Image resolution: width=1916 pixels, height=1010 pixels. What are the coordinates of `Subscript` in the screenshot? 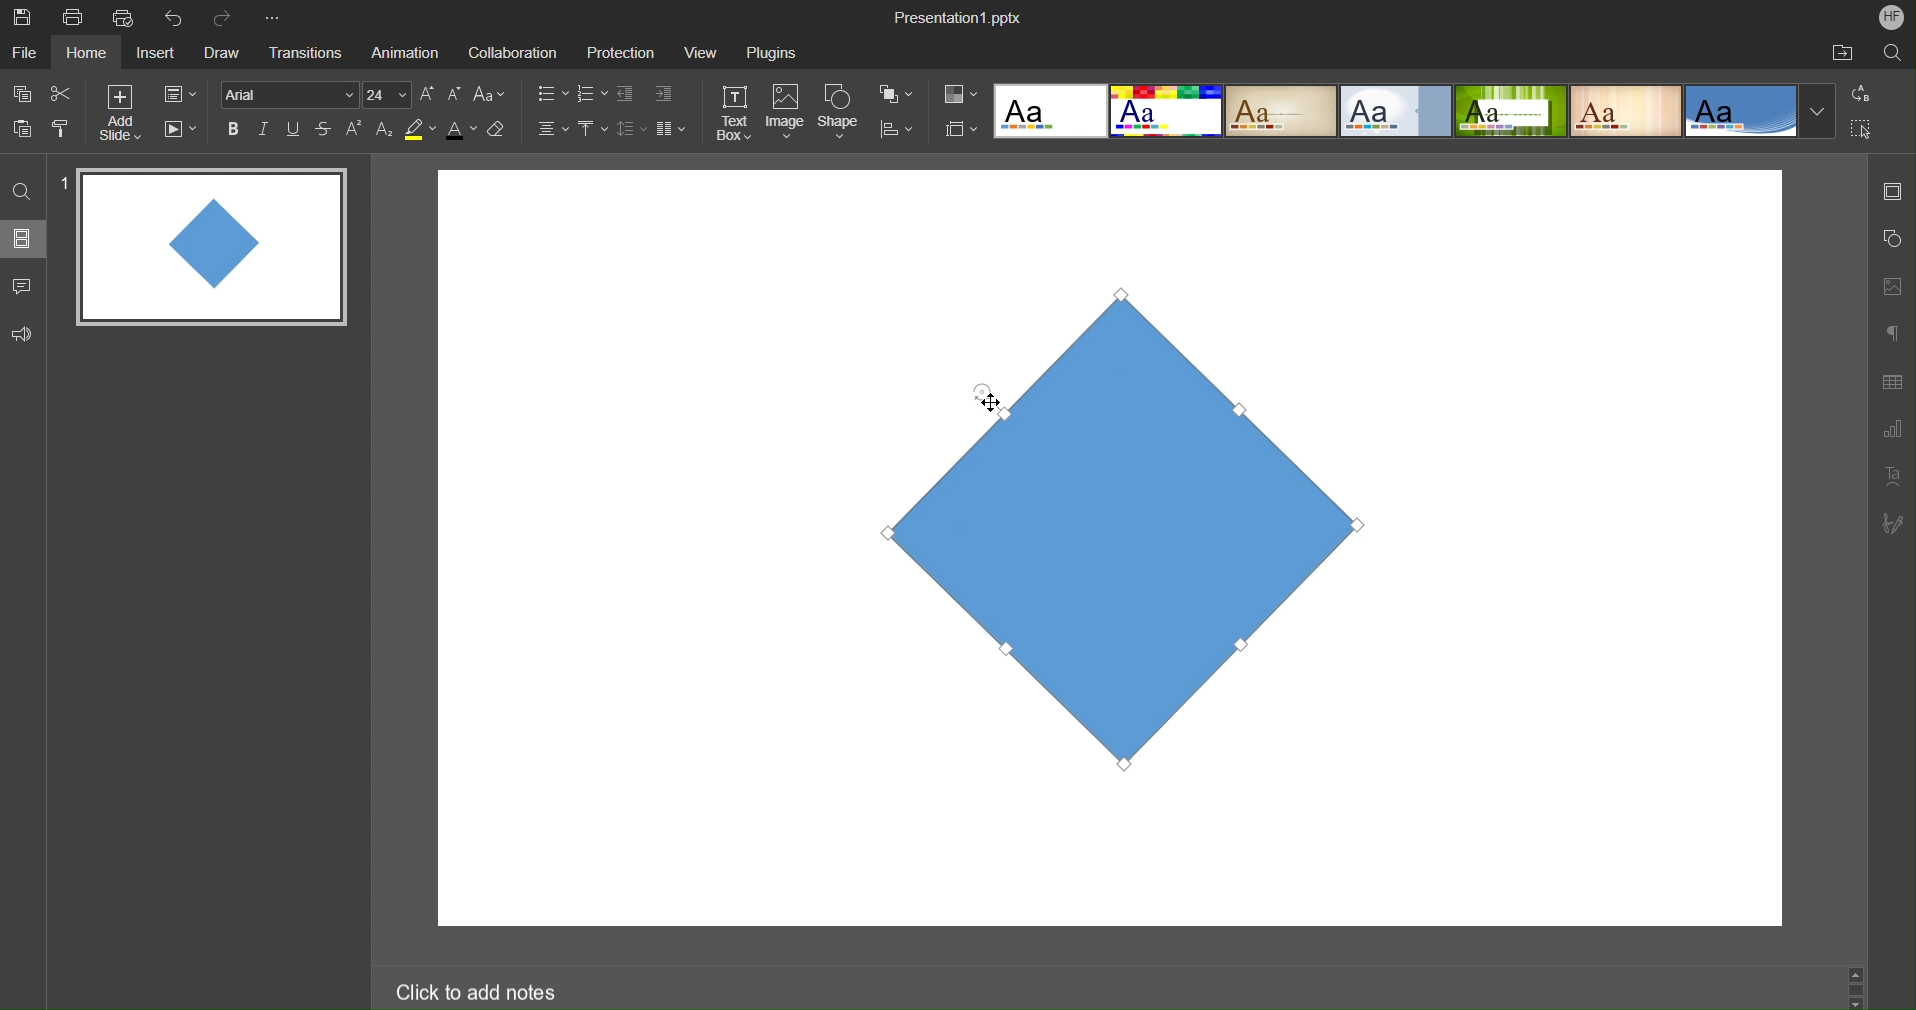 It's located at (385, 129).